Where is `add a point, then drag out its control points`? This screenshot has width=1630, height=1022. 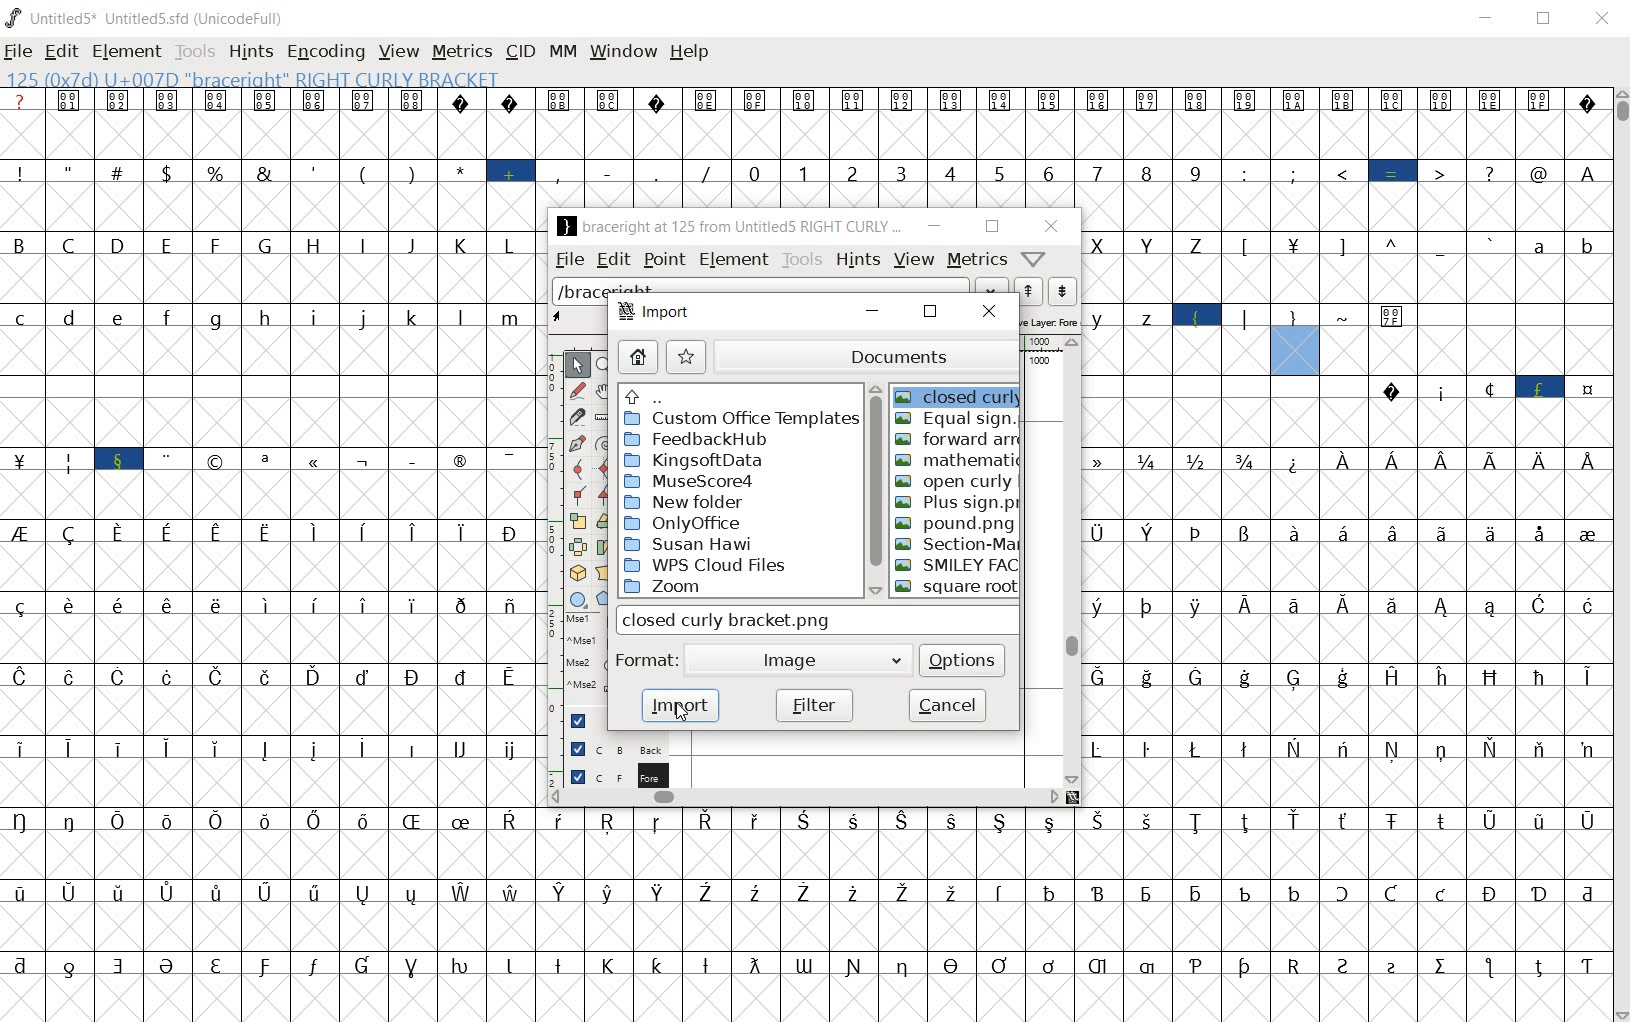 add a point, then drag out its control points is located at coordinates (574, 445).